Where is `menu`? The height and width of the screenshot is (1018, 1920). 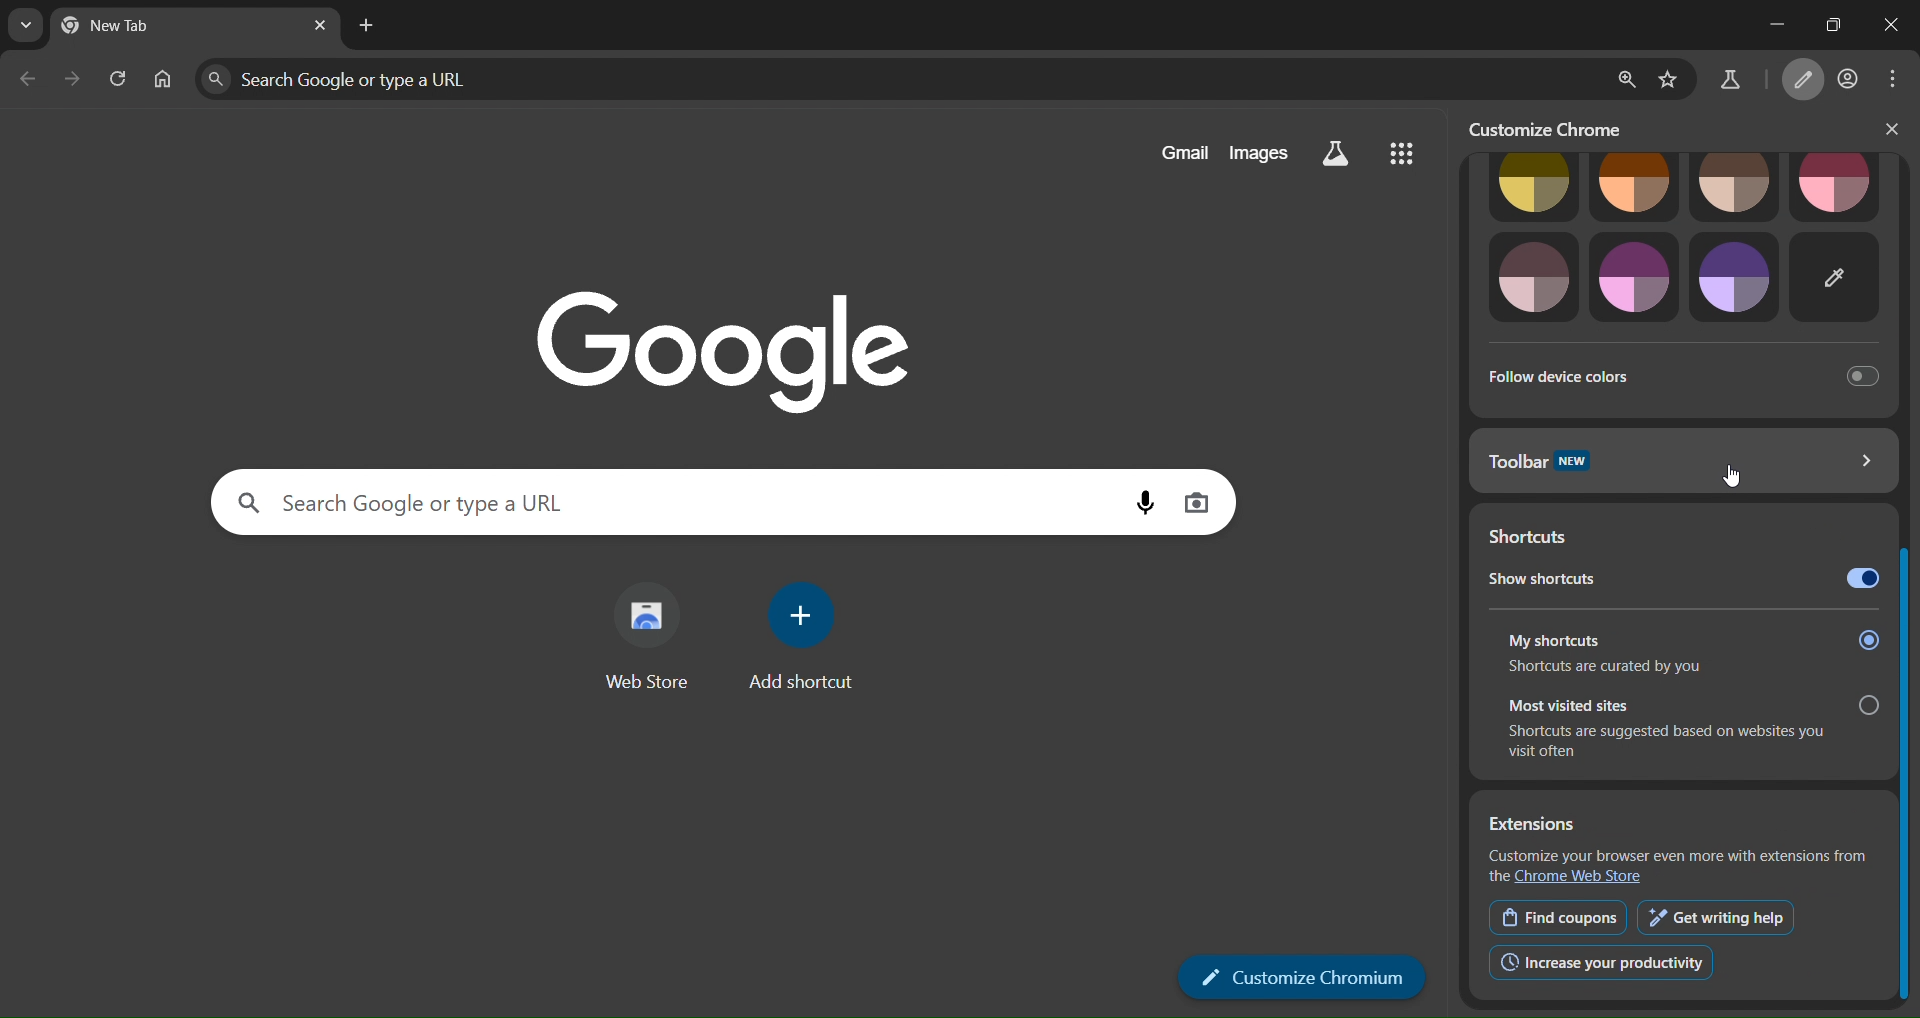 menu is located at coordinates (1891, 82).